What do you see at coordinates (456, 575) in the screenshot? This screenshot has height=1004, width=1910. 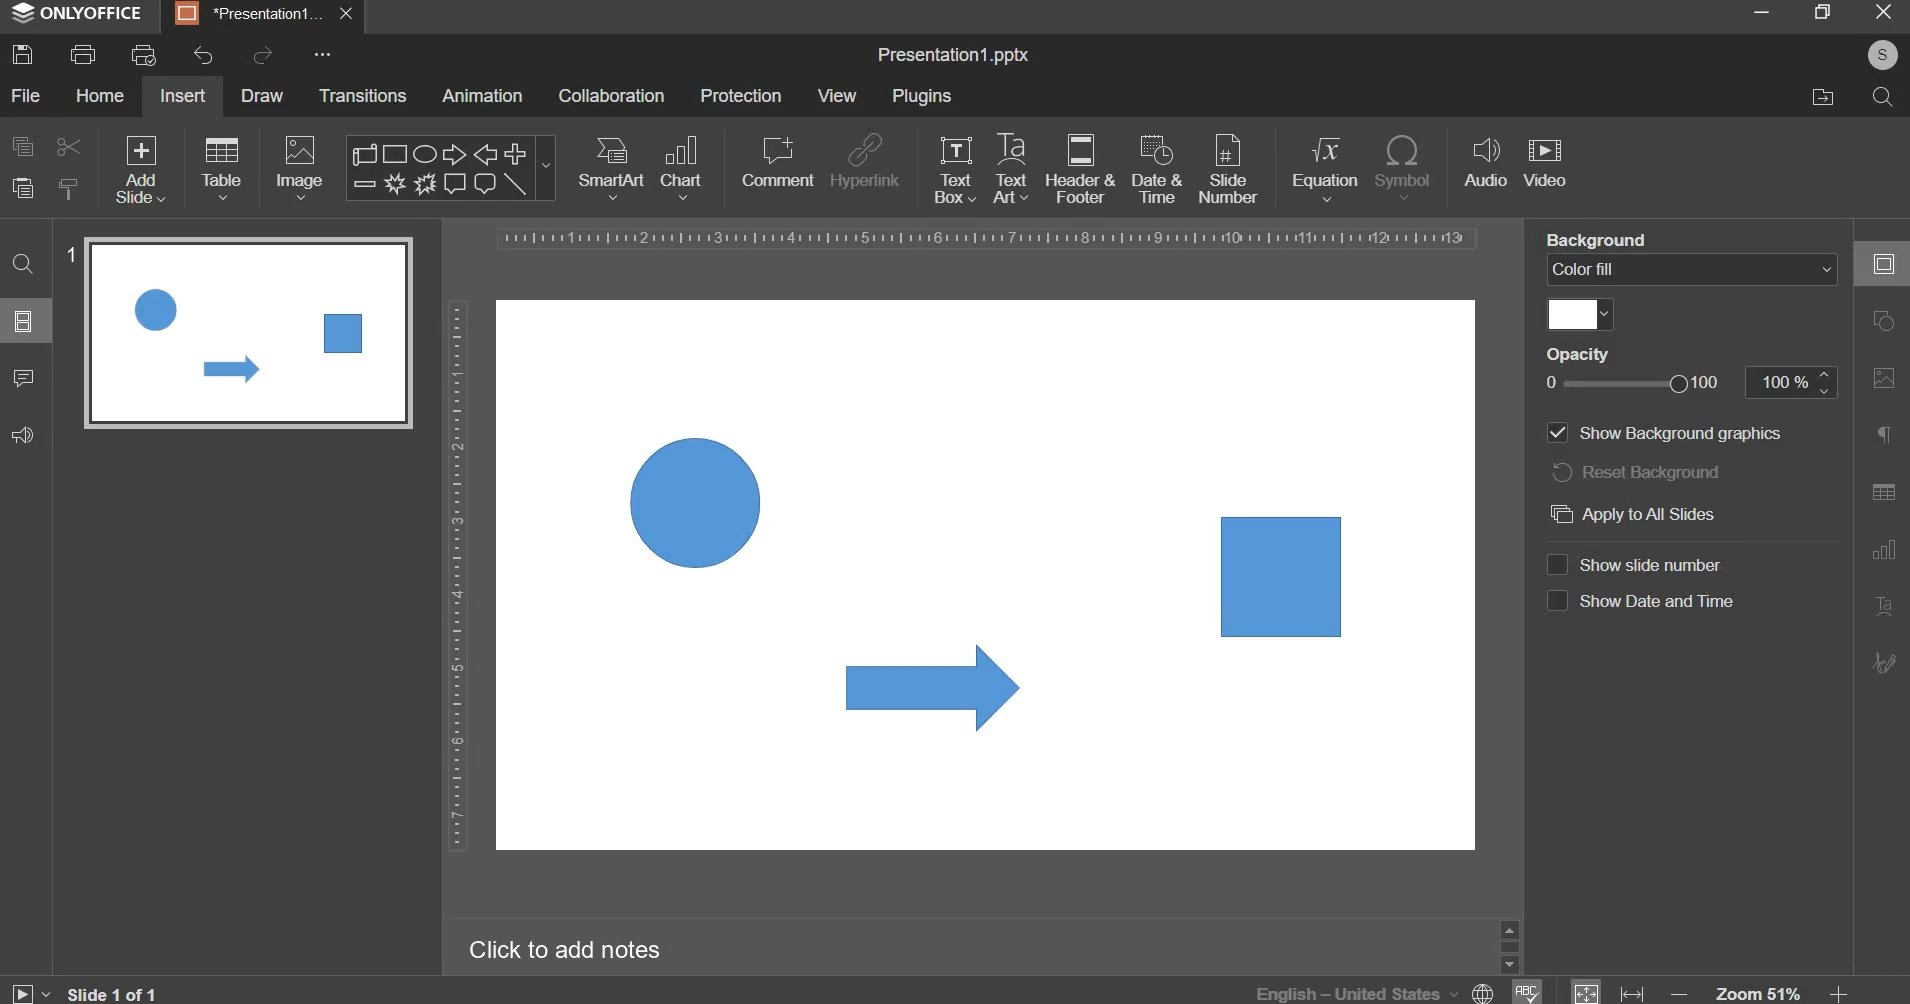 I see `vertical scale` at bounding box center [456, 575].